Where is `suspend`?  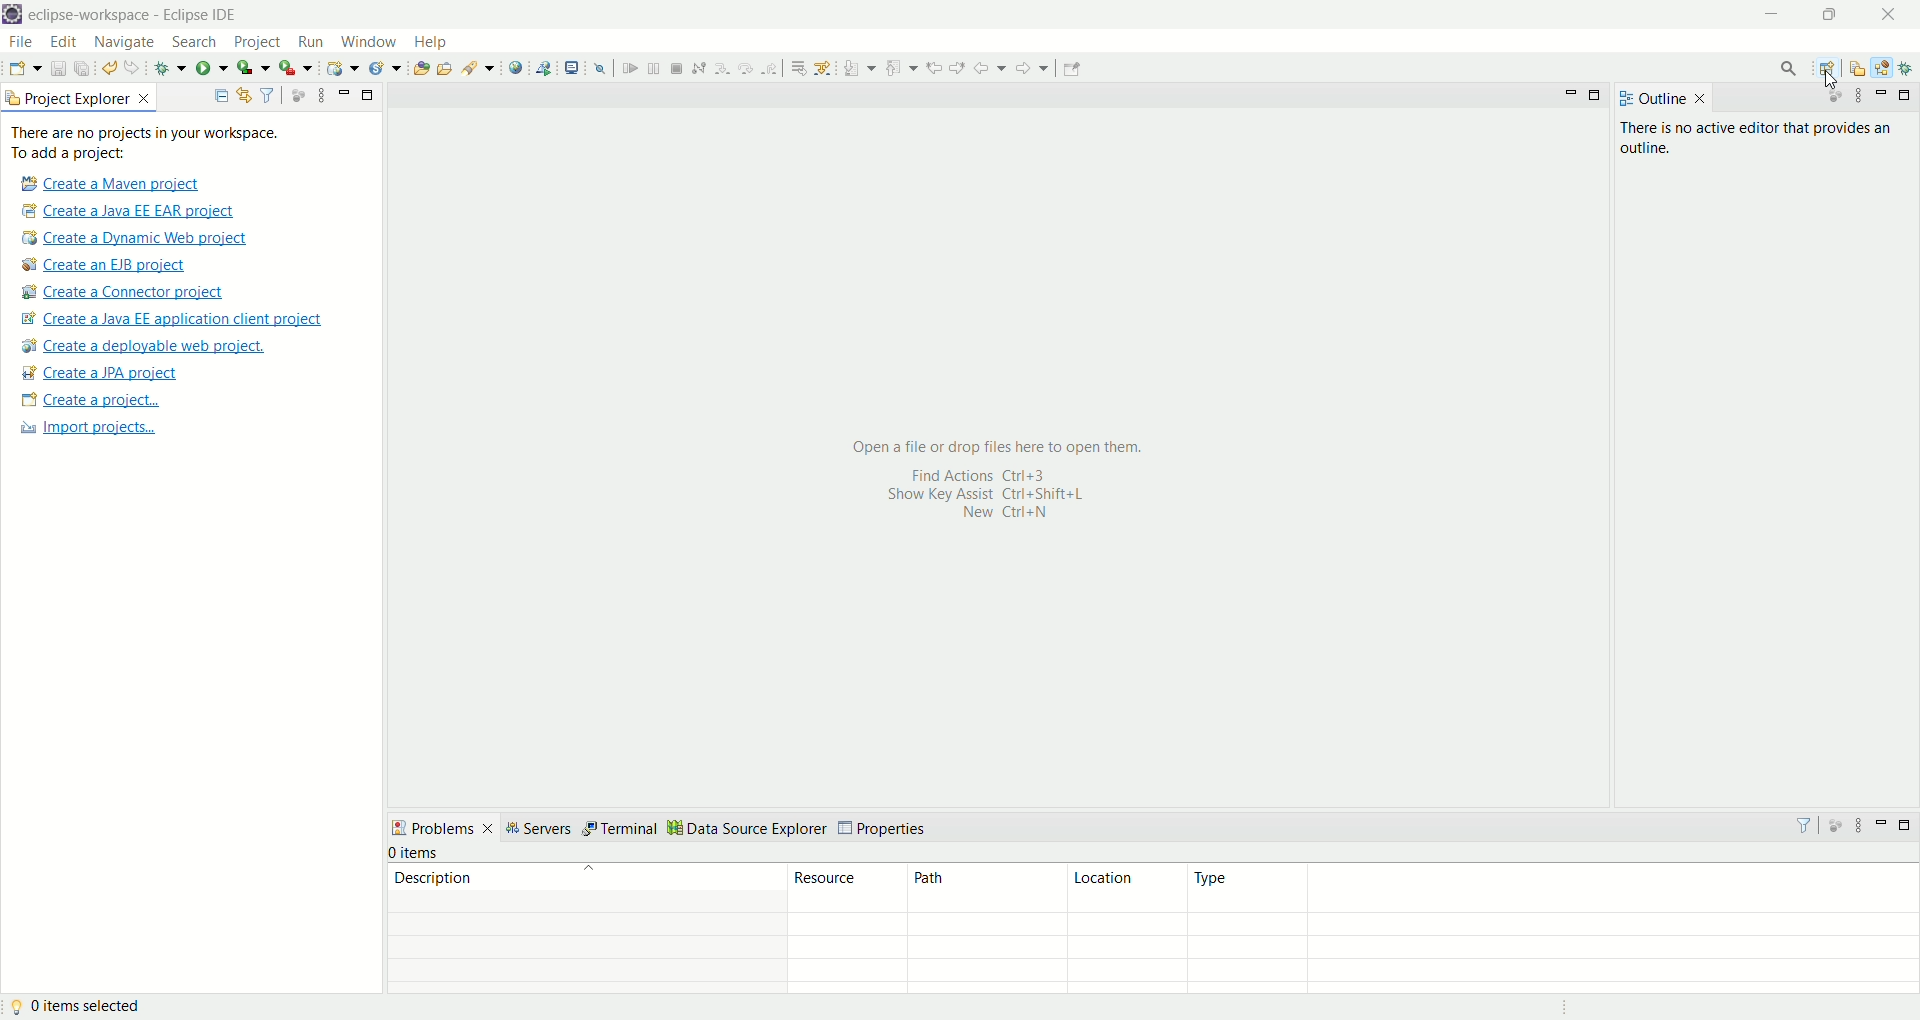 suspend is located at coordinates (652, 68).